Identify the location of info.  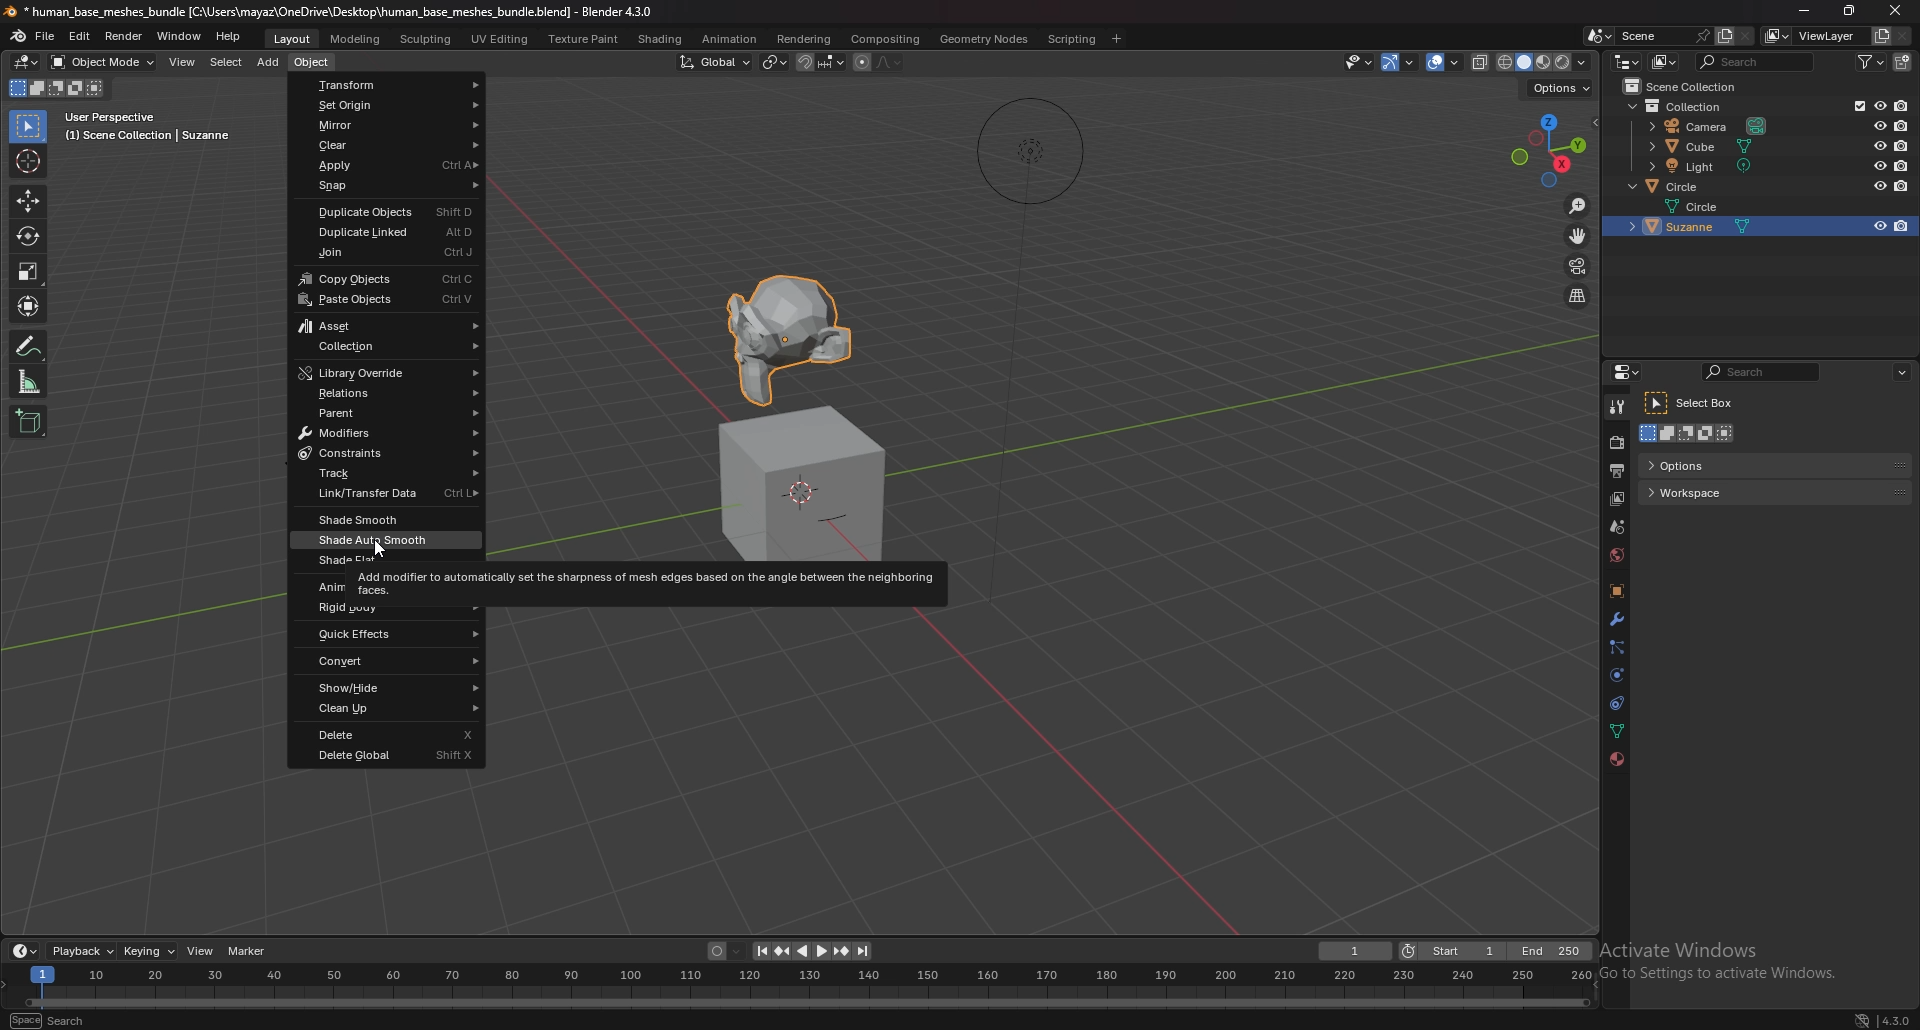
(148, 127).